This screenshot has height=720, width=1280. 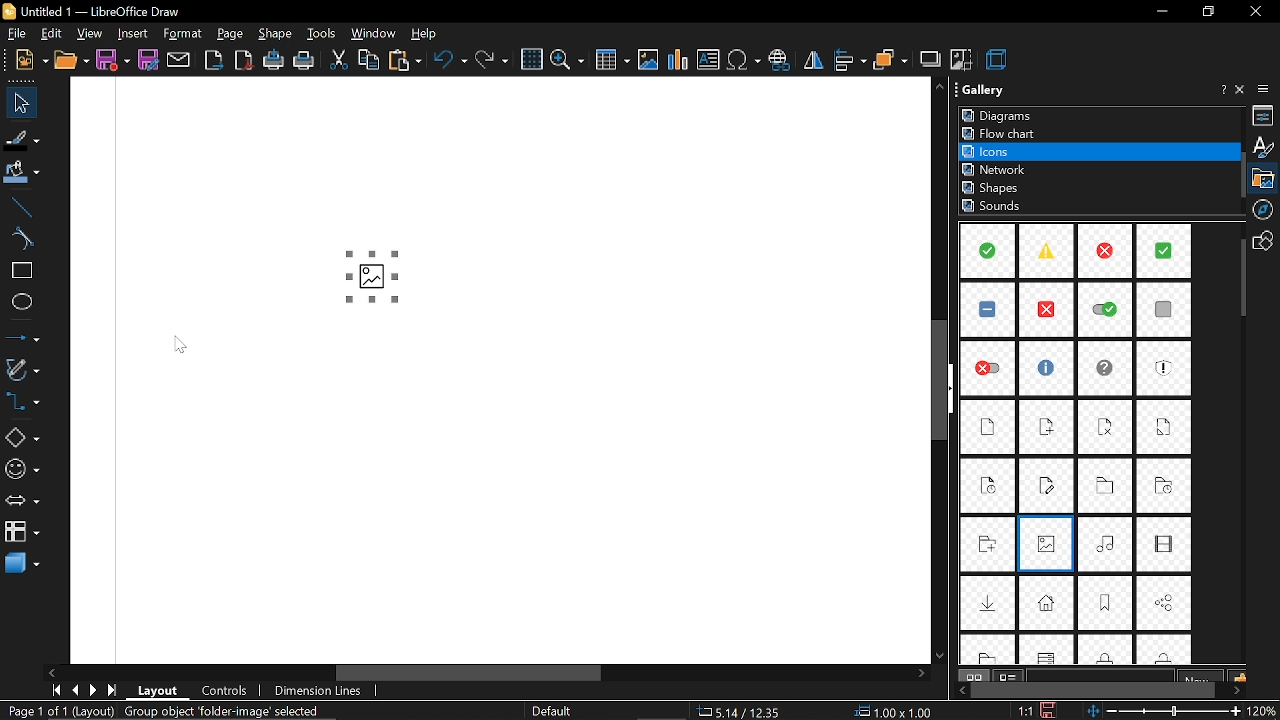 I want to click on change zoom, so click(x=1165, y=712).